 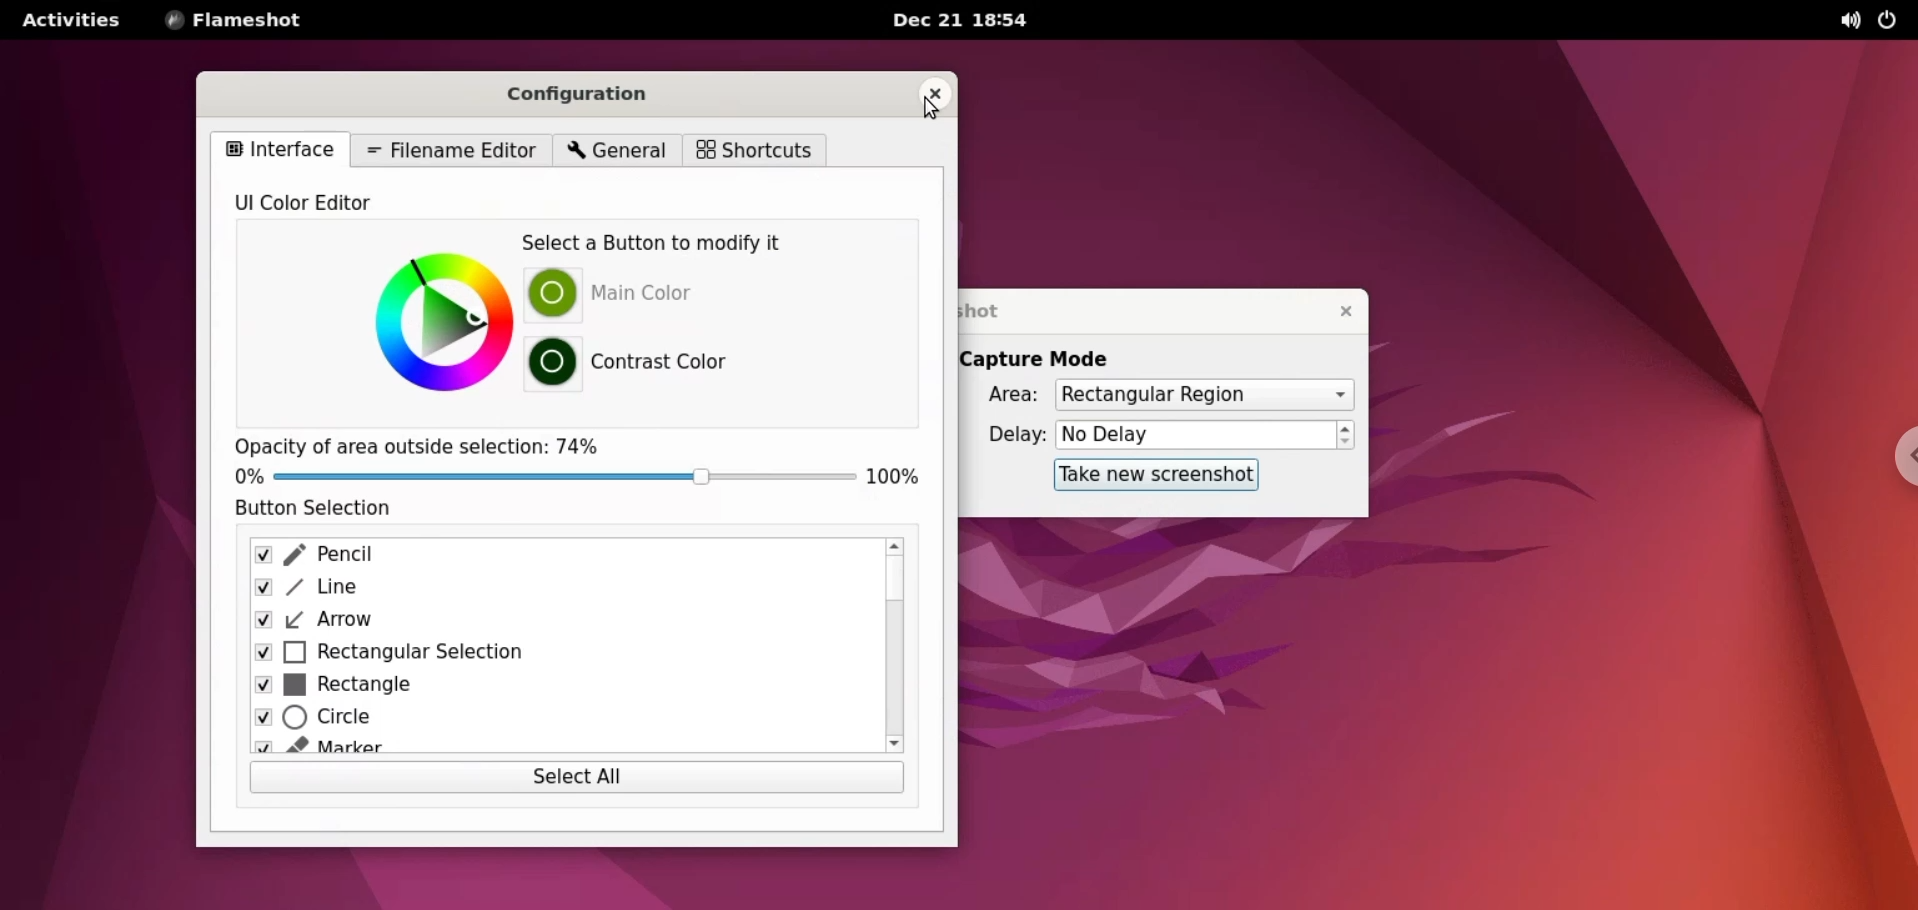 I want to click on UI color editor, so click(x=314, y=203).